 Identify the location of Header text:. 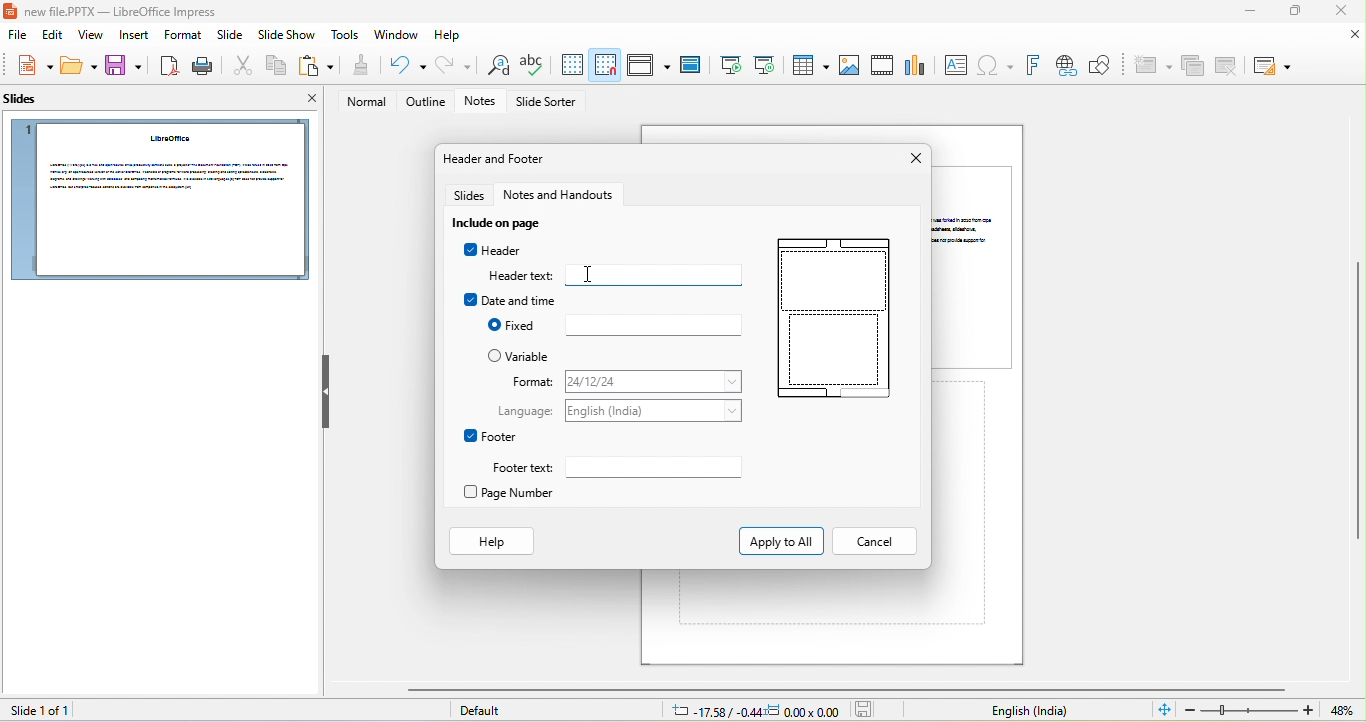
(521, 276).